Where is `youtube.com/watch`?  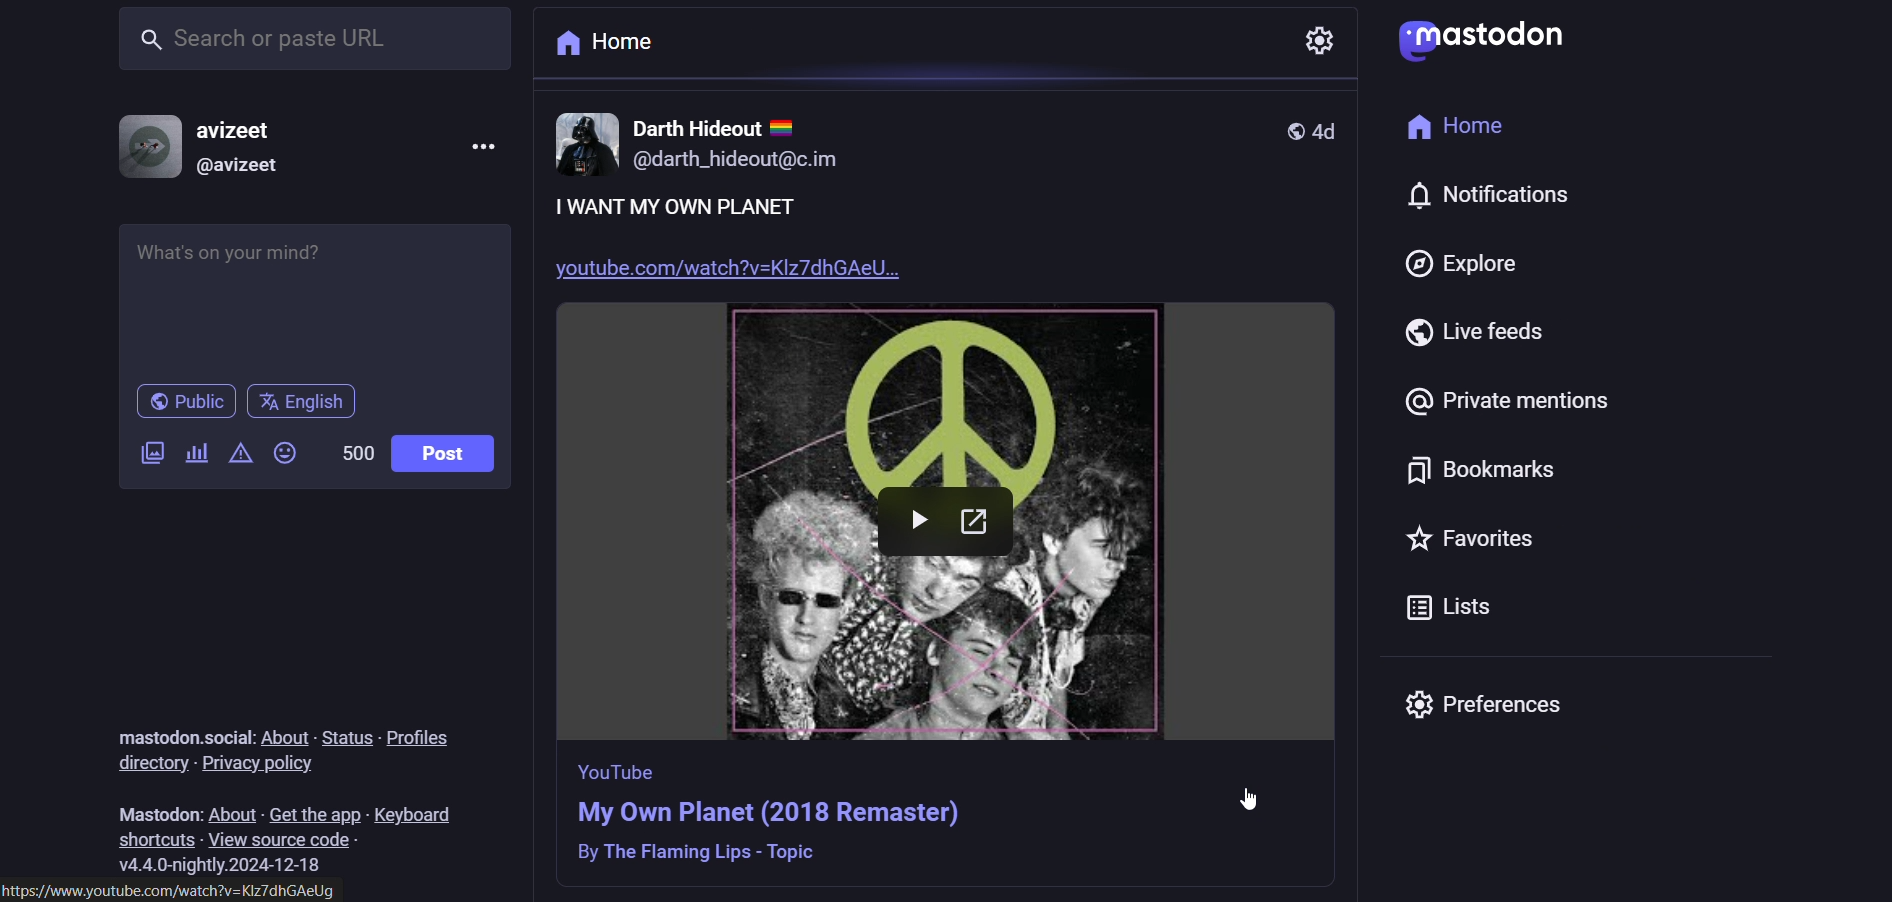
youtube.com/watch is located at coordinates (725, 267).